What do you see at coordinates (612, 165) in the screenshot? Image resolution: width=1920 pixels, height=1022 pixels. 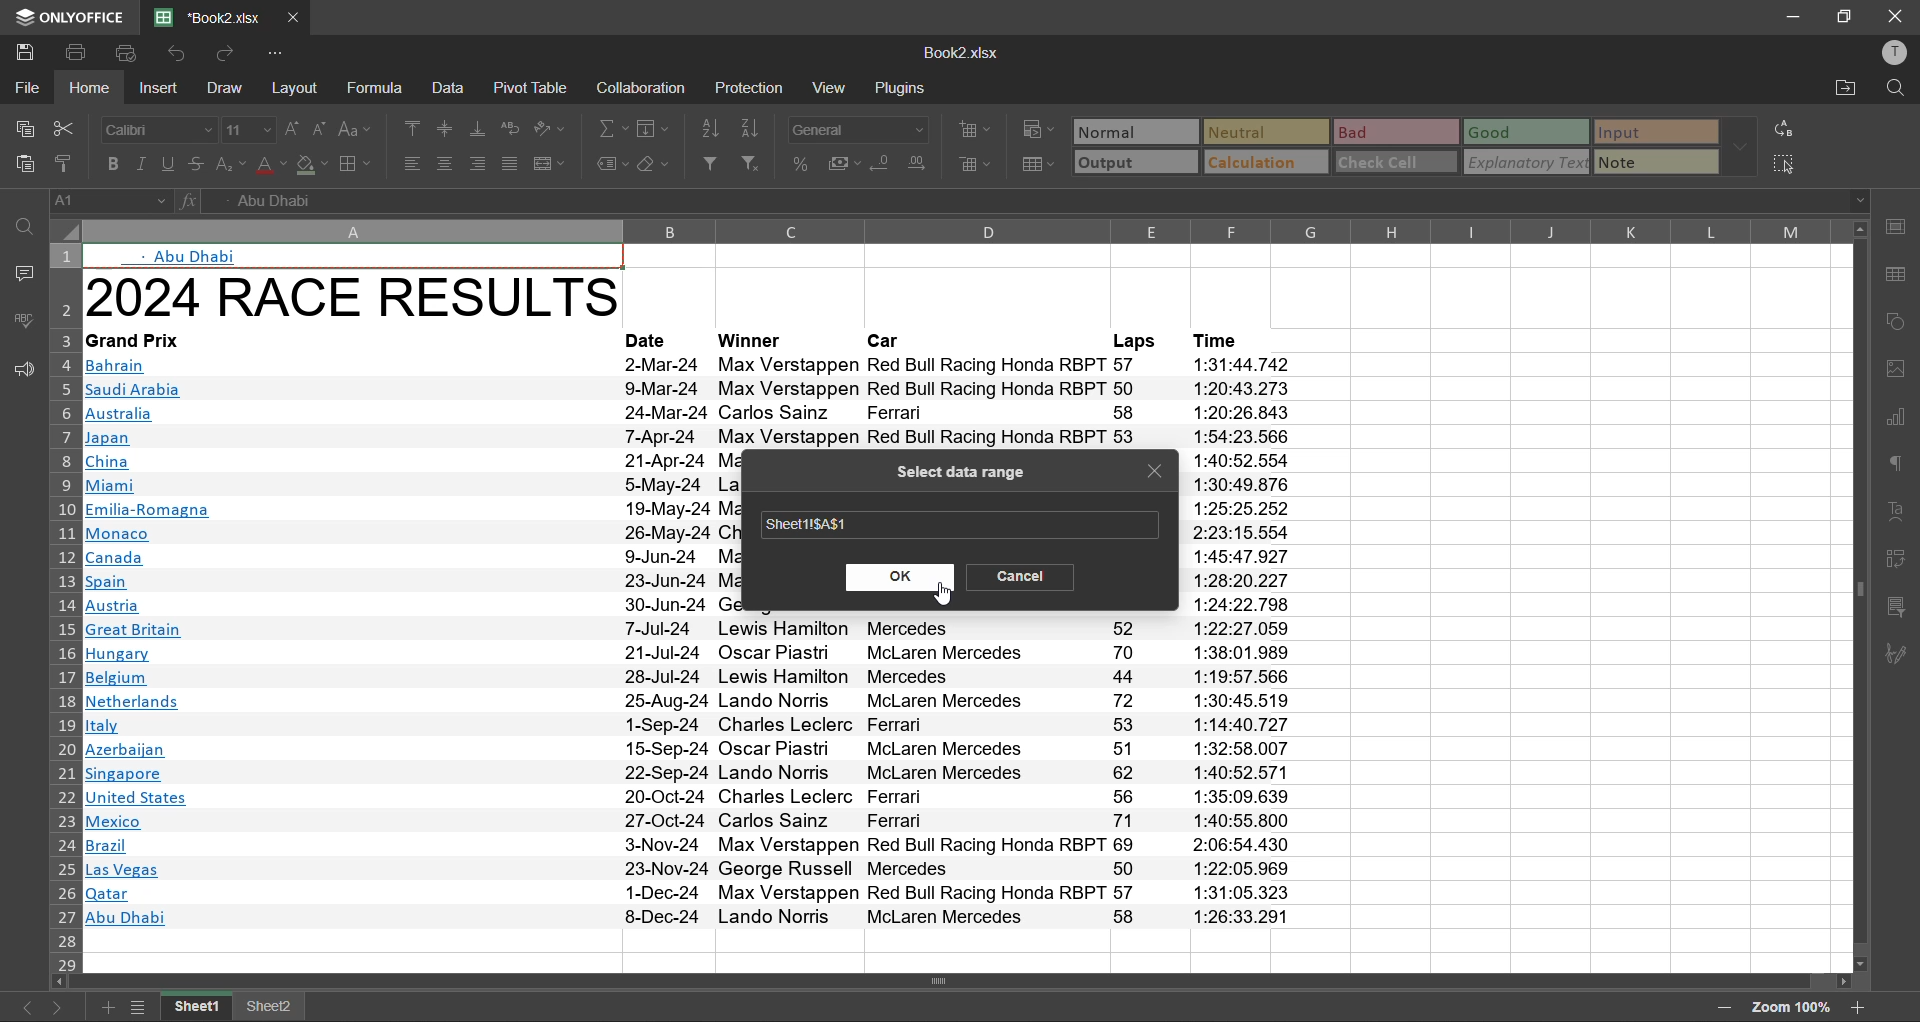 I see `named ranges` at bounding box center [612, 165].